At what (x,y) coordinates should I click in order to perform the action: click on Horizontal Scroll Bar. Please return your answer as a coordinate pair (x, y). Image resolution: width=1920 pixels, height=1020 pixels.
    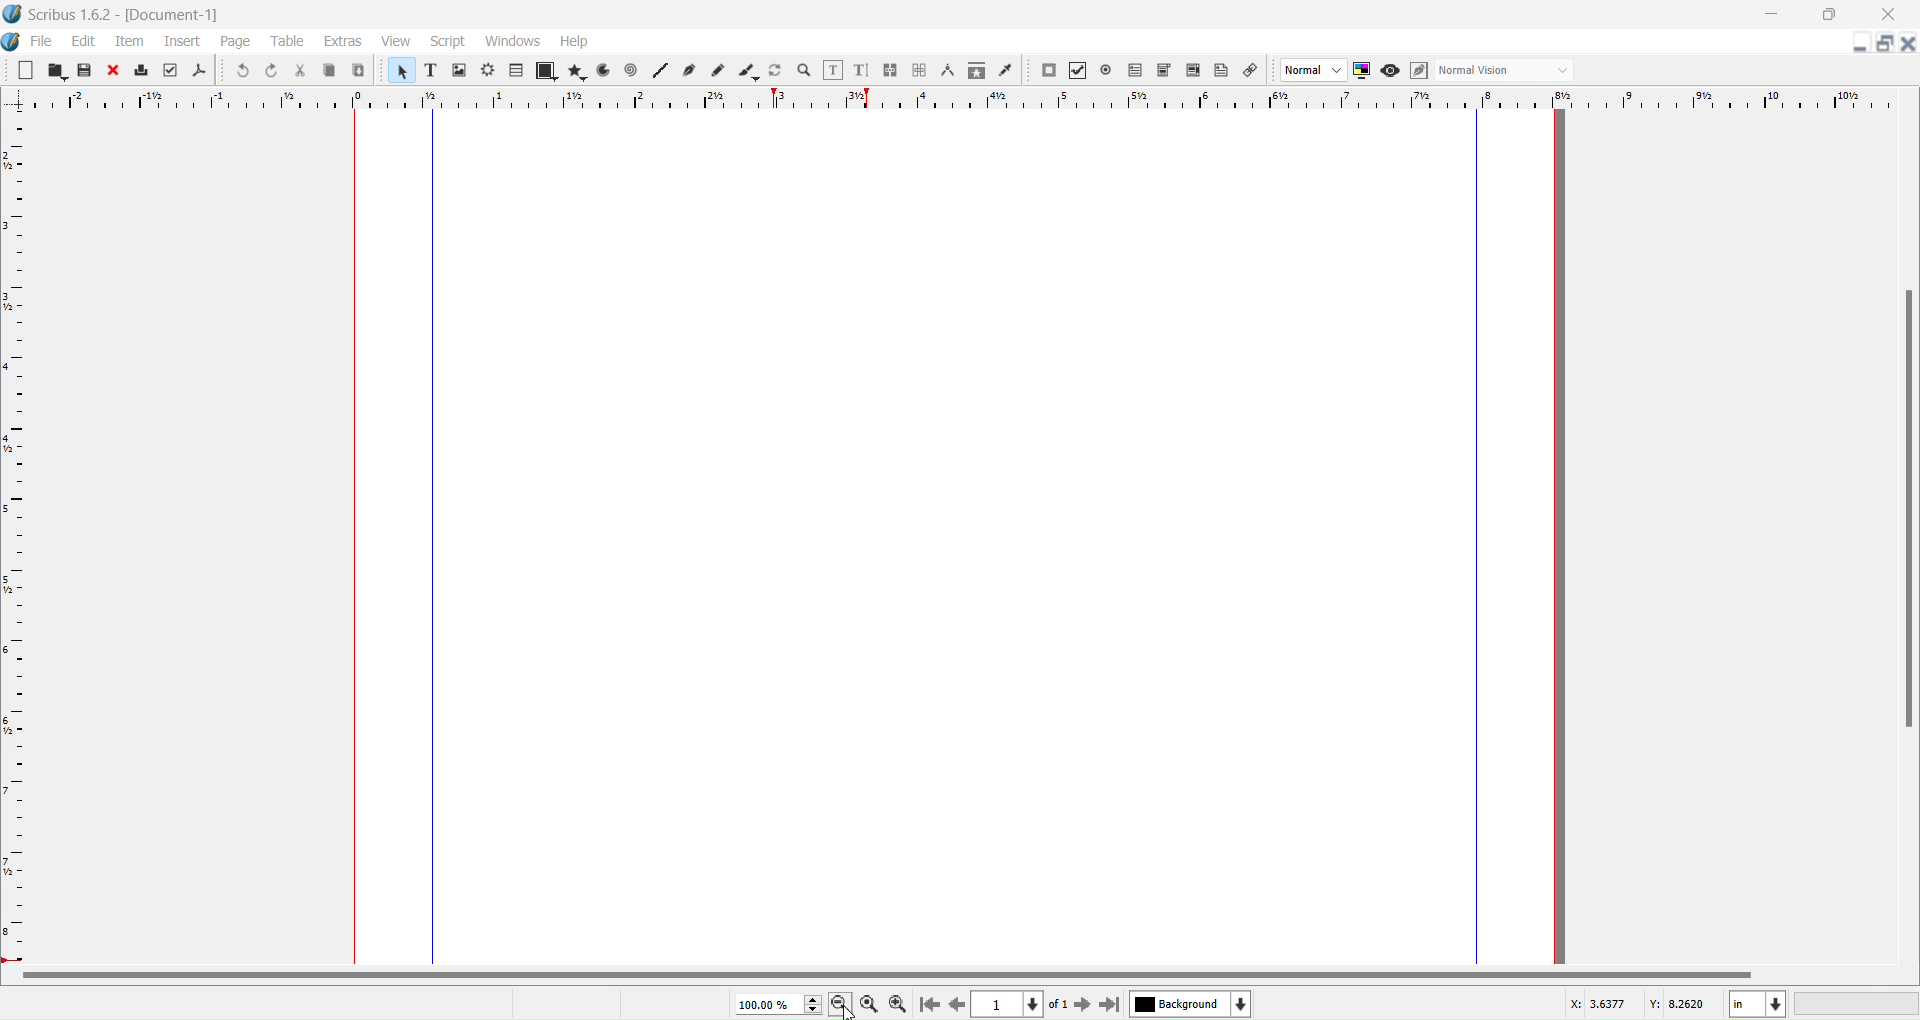
    Looking at the image, I should click on (887, 975).